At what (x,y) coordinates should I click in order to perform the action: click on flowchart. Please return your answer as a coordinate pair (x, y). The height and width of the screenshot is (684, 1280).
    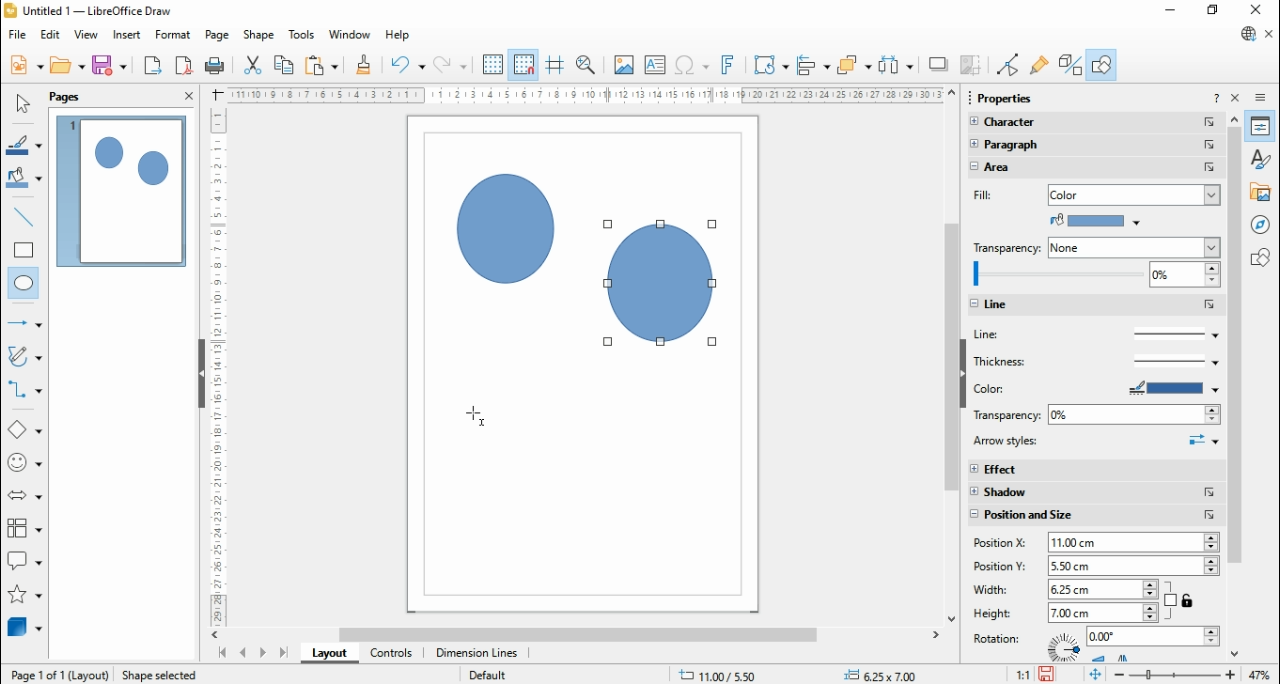
    Looking at the image, I should click on (25, 532).